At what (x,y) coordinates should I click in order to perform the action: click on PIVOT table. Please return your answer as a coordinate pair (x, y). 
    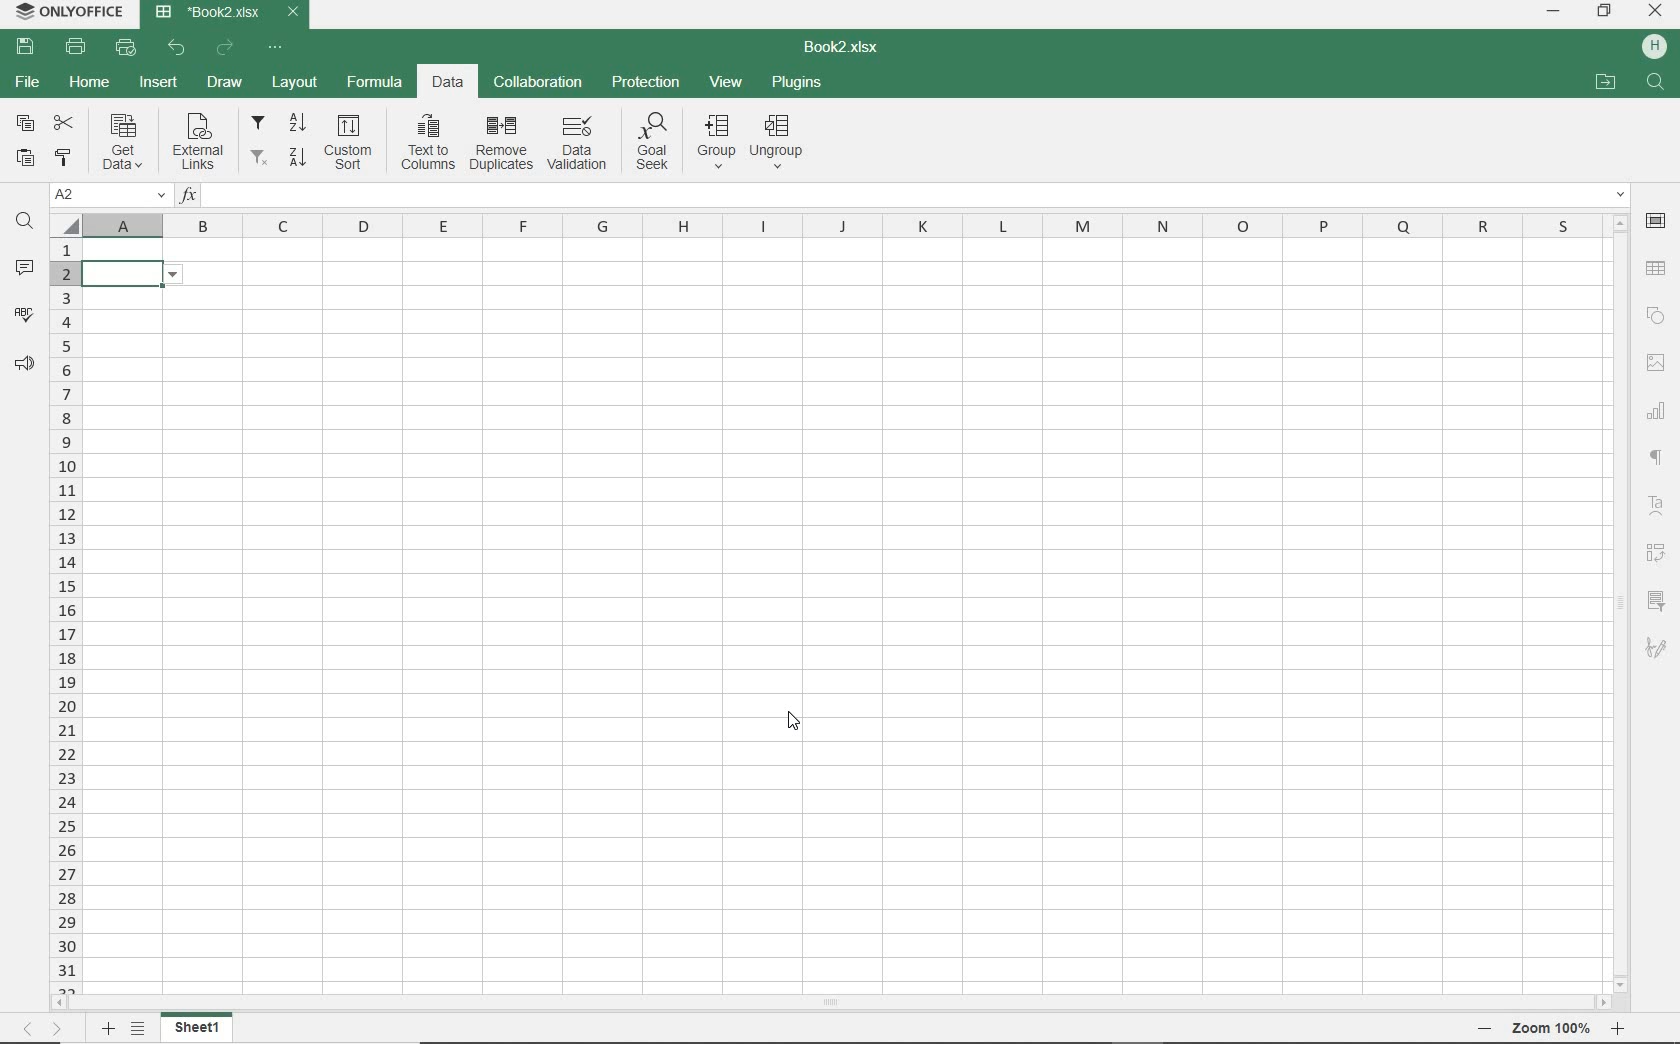
    Looking at the image, I should click on (1656, 553).